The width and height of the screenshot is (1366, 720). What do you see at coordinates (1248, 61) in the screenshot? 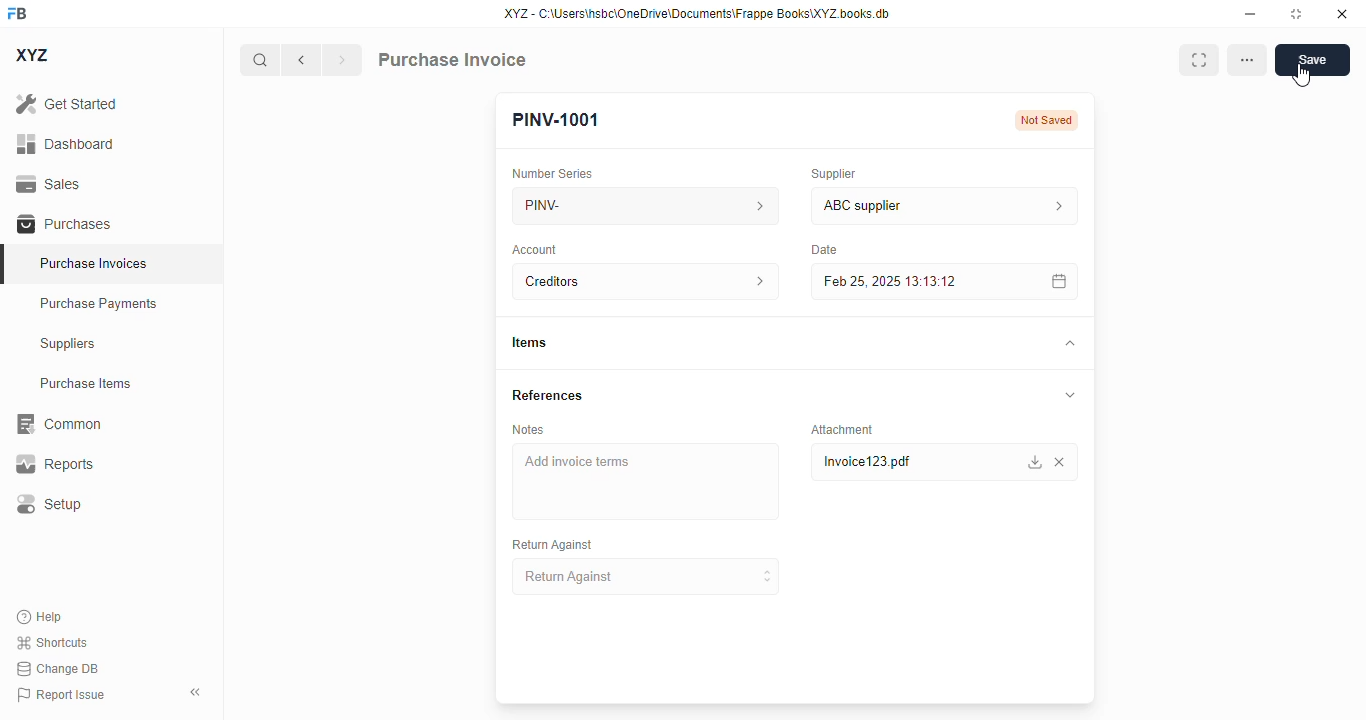
I see `option` at bounding box center [1248, 61].